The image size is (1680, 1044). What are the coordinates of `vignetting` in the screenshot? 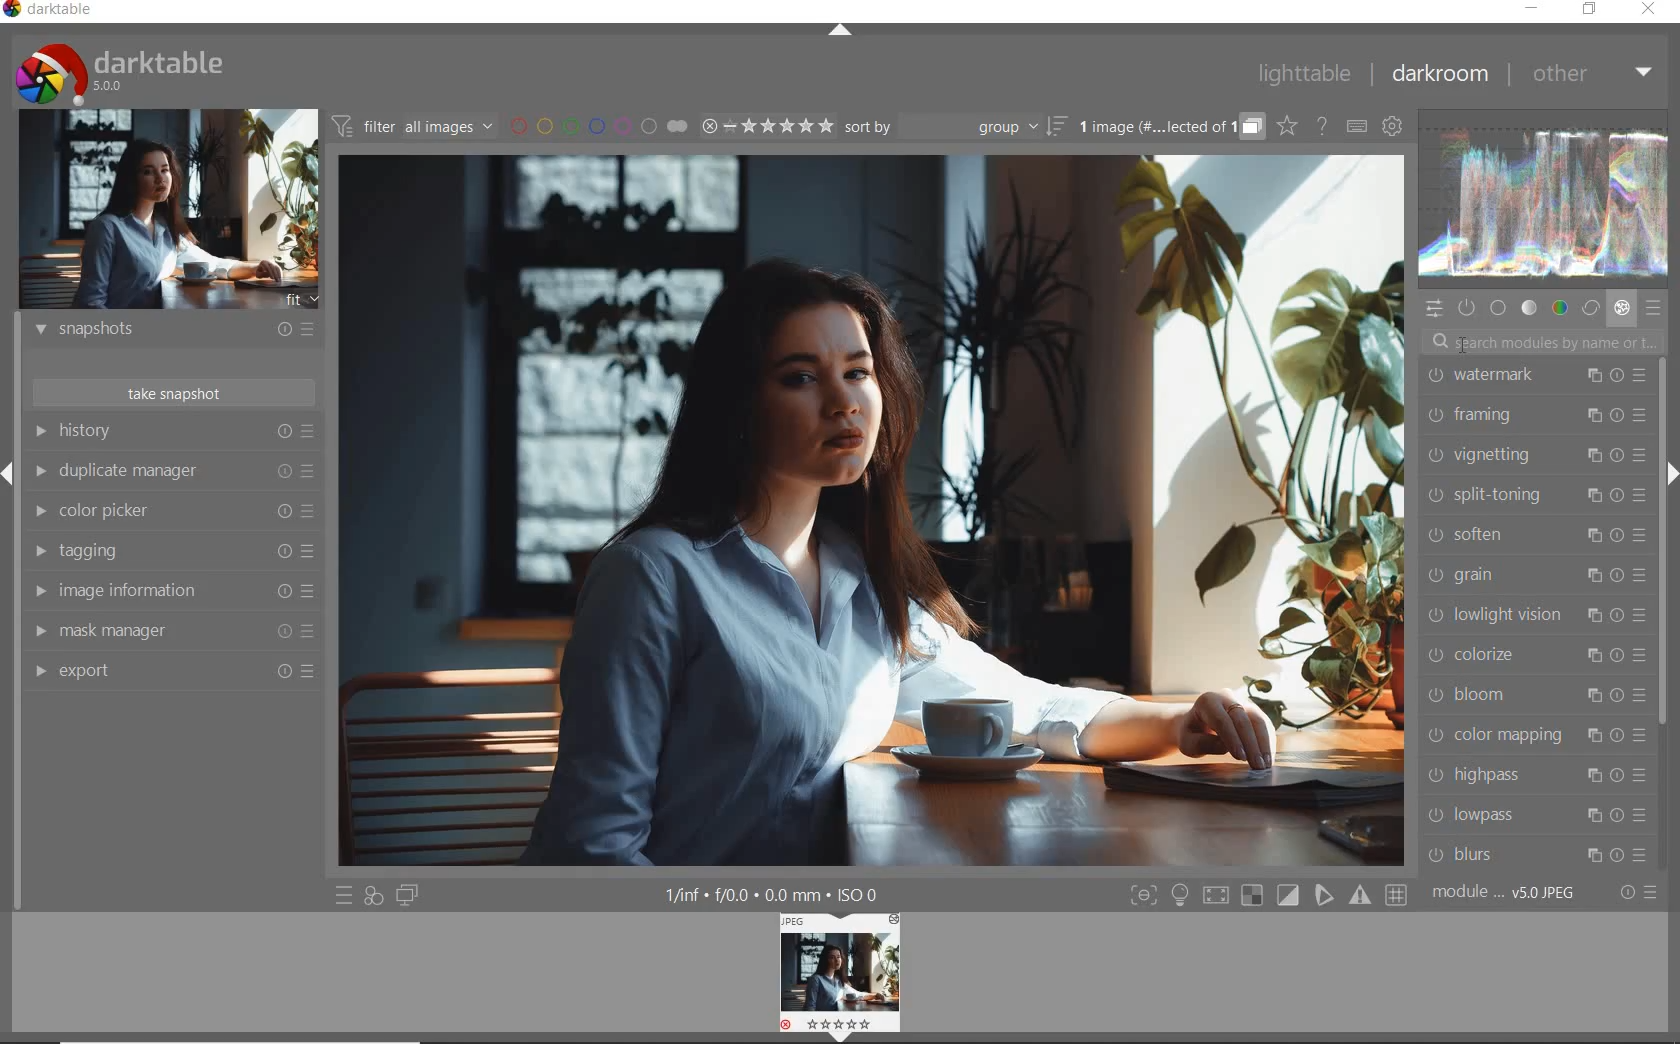 It's located at (1536, 457).